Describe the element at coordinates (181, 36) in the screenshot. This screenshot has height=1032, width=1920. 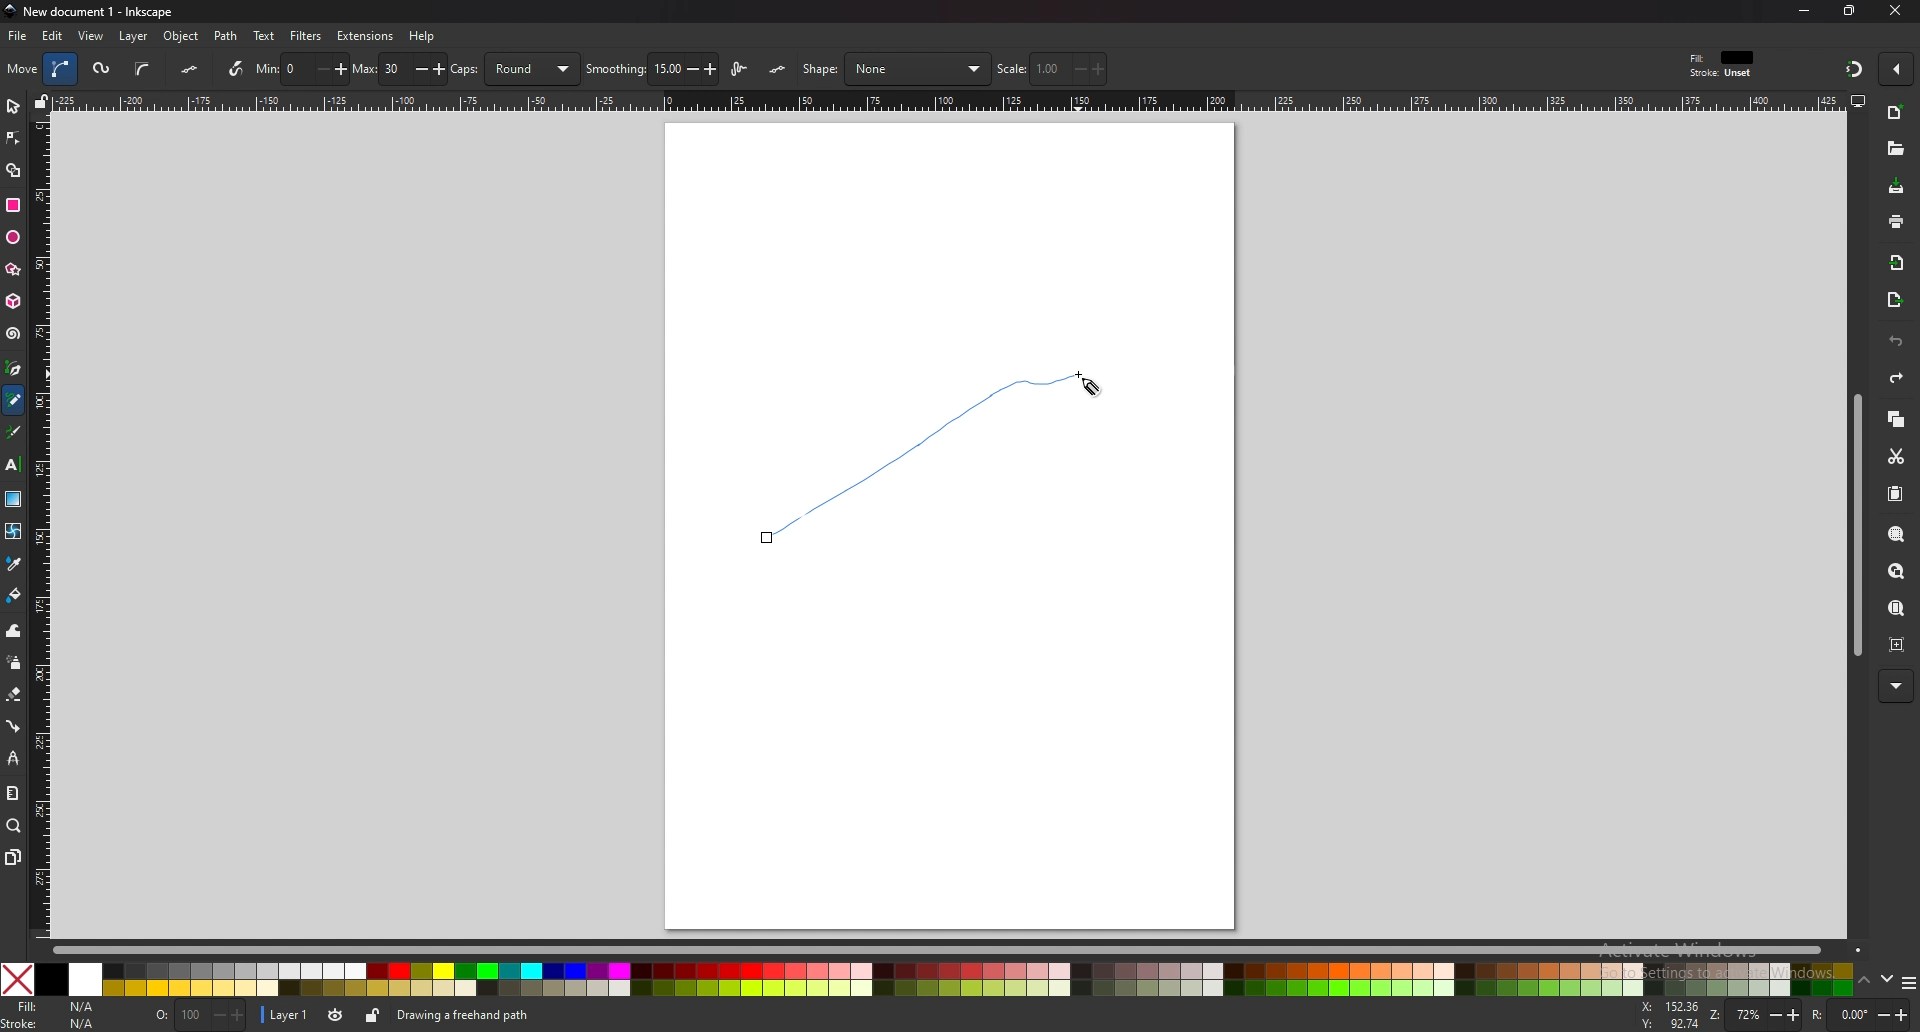
I see `object` at that location.